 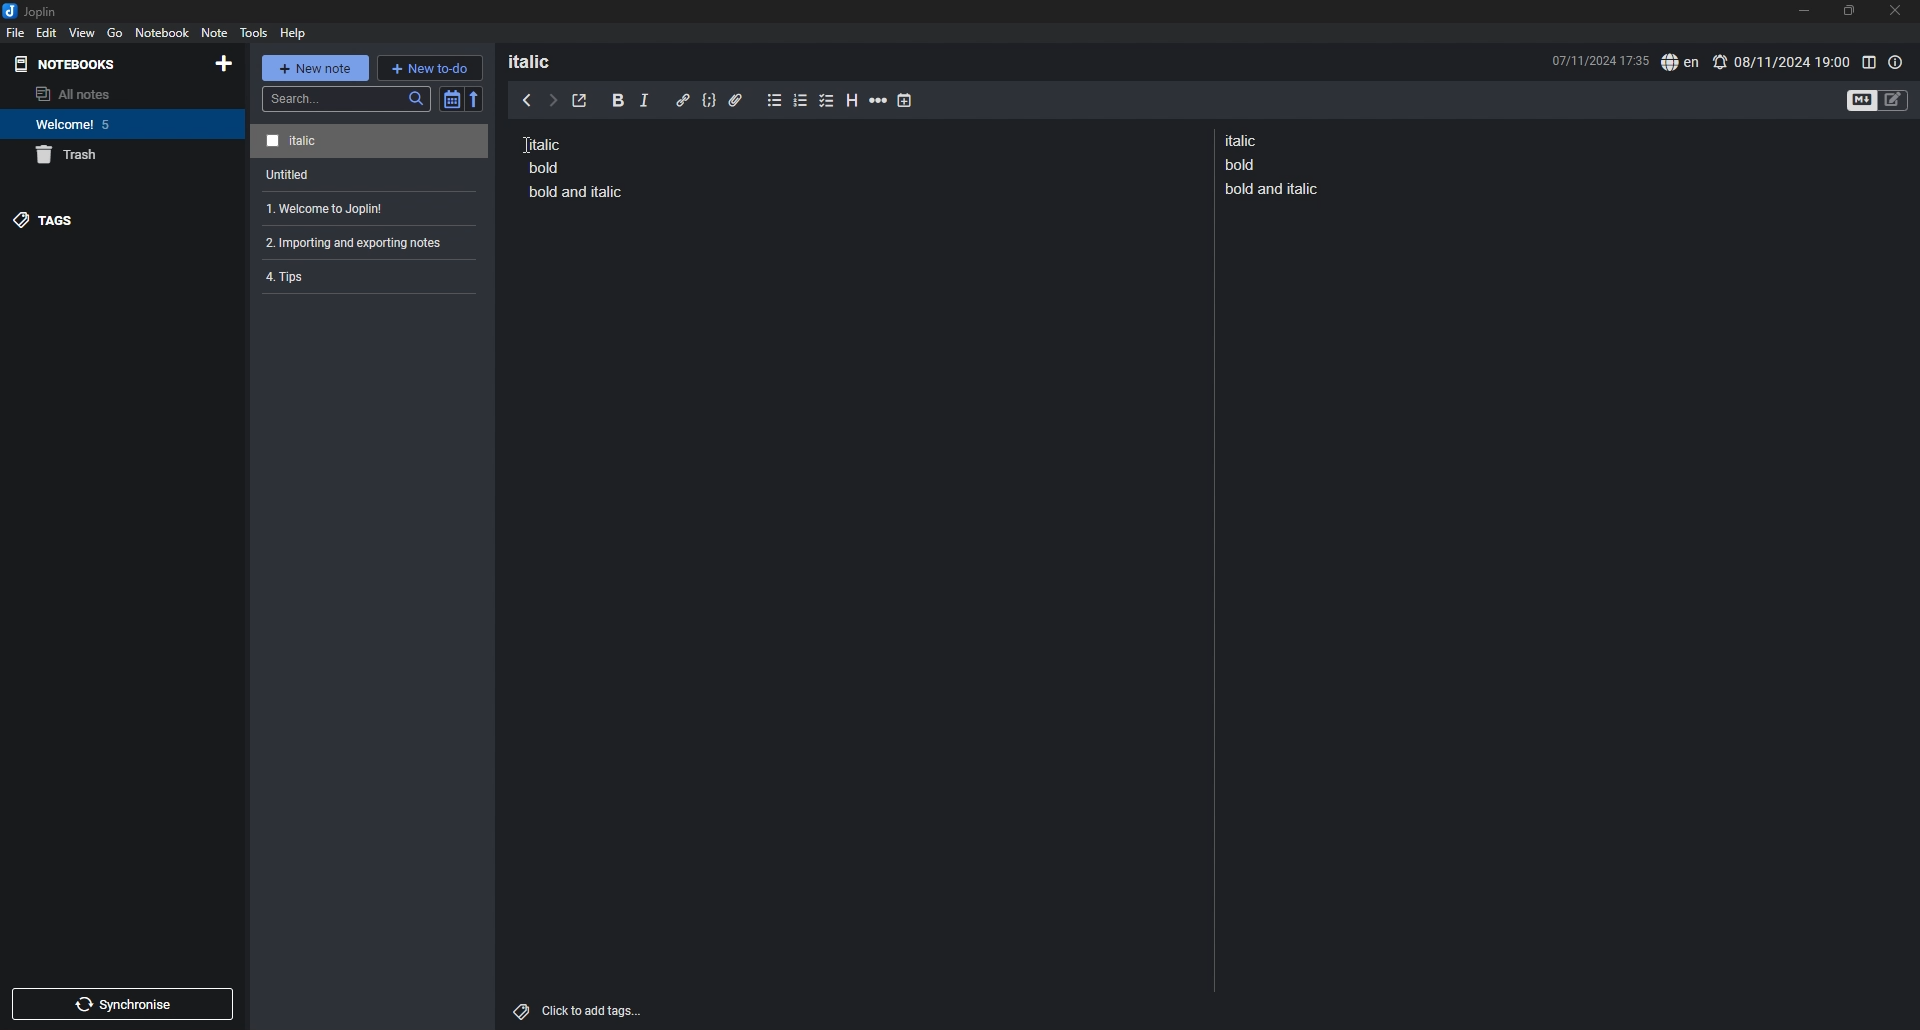 I want to click on trash, so click(x=123, y=155).